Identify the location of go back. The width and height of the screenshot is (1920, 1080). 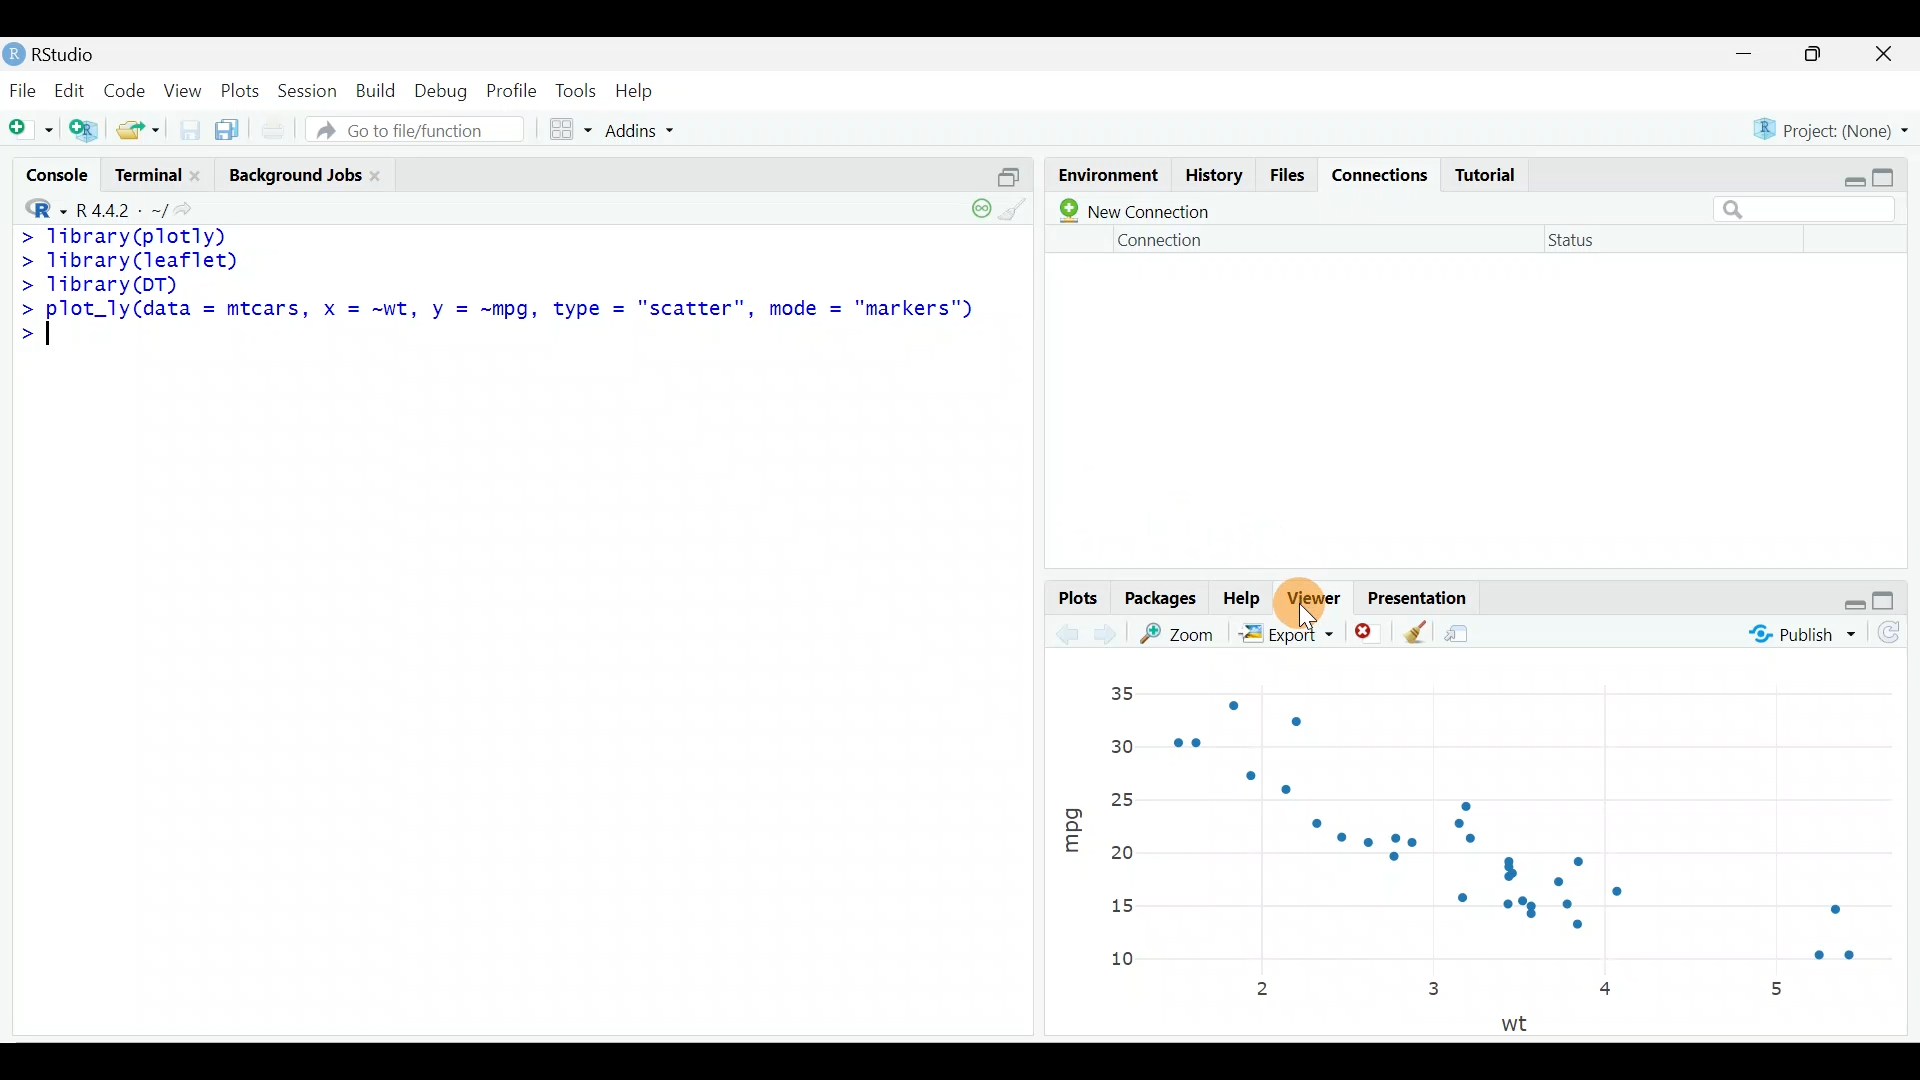
(1066, 633).